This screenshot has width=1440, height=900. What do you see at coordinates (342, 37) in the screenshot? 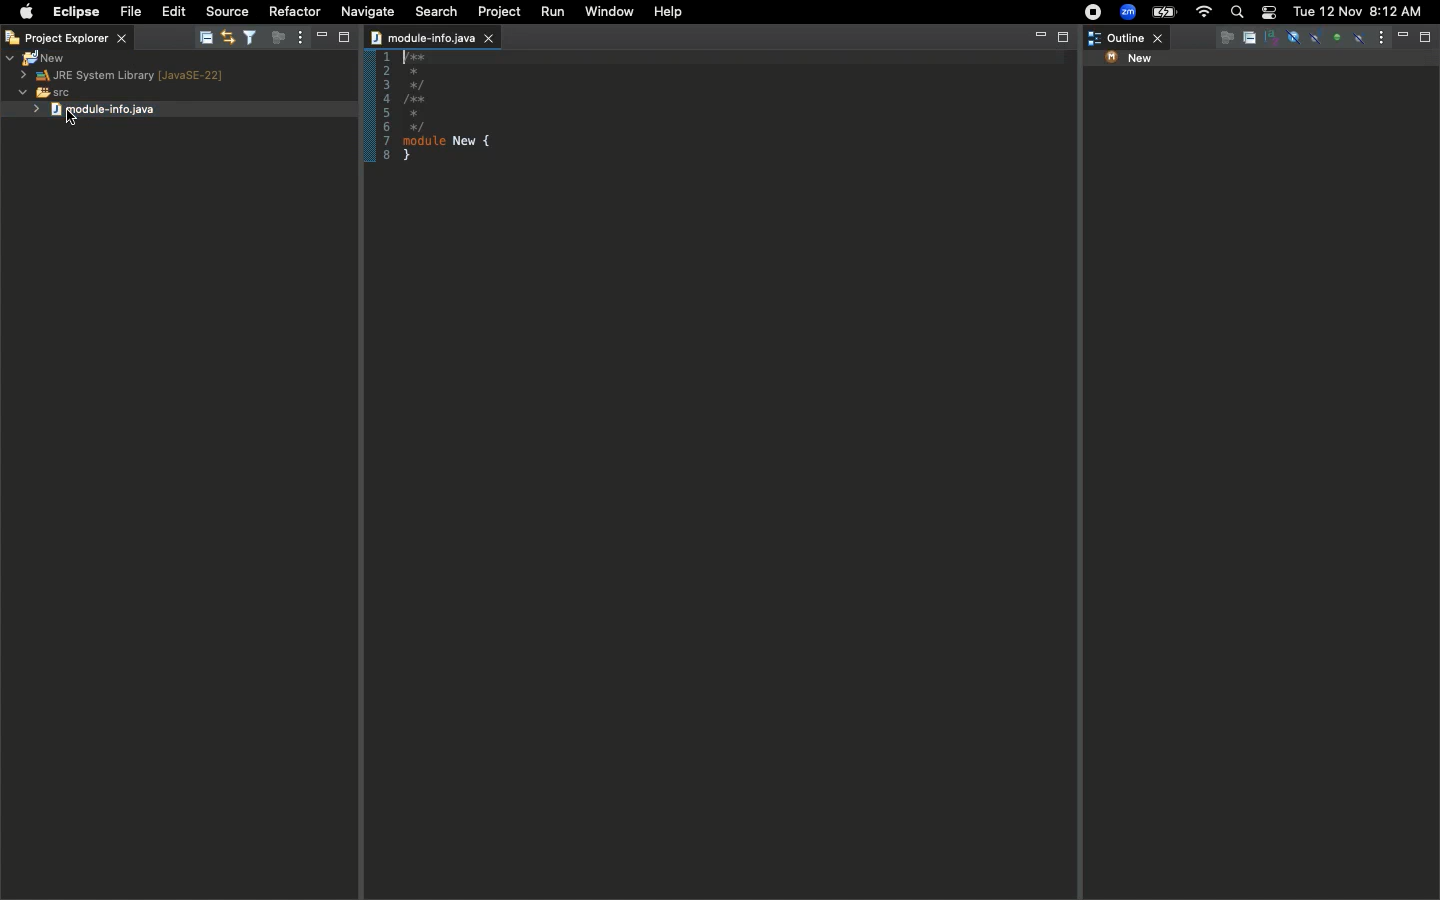
I see `Maximize` at bounding box center [342, 37].